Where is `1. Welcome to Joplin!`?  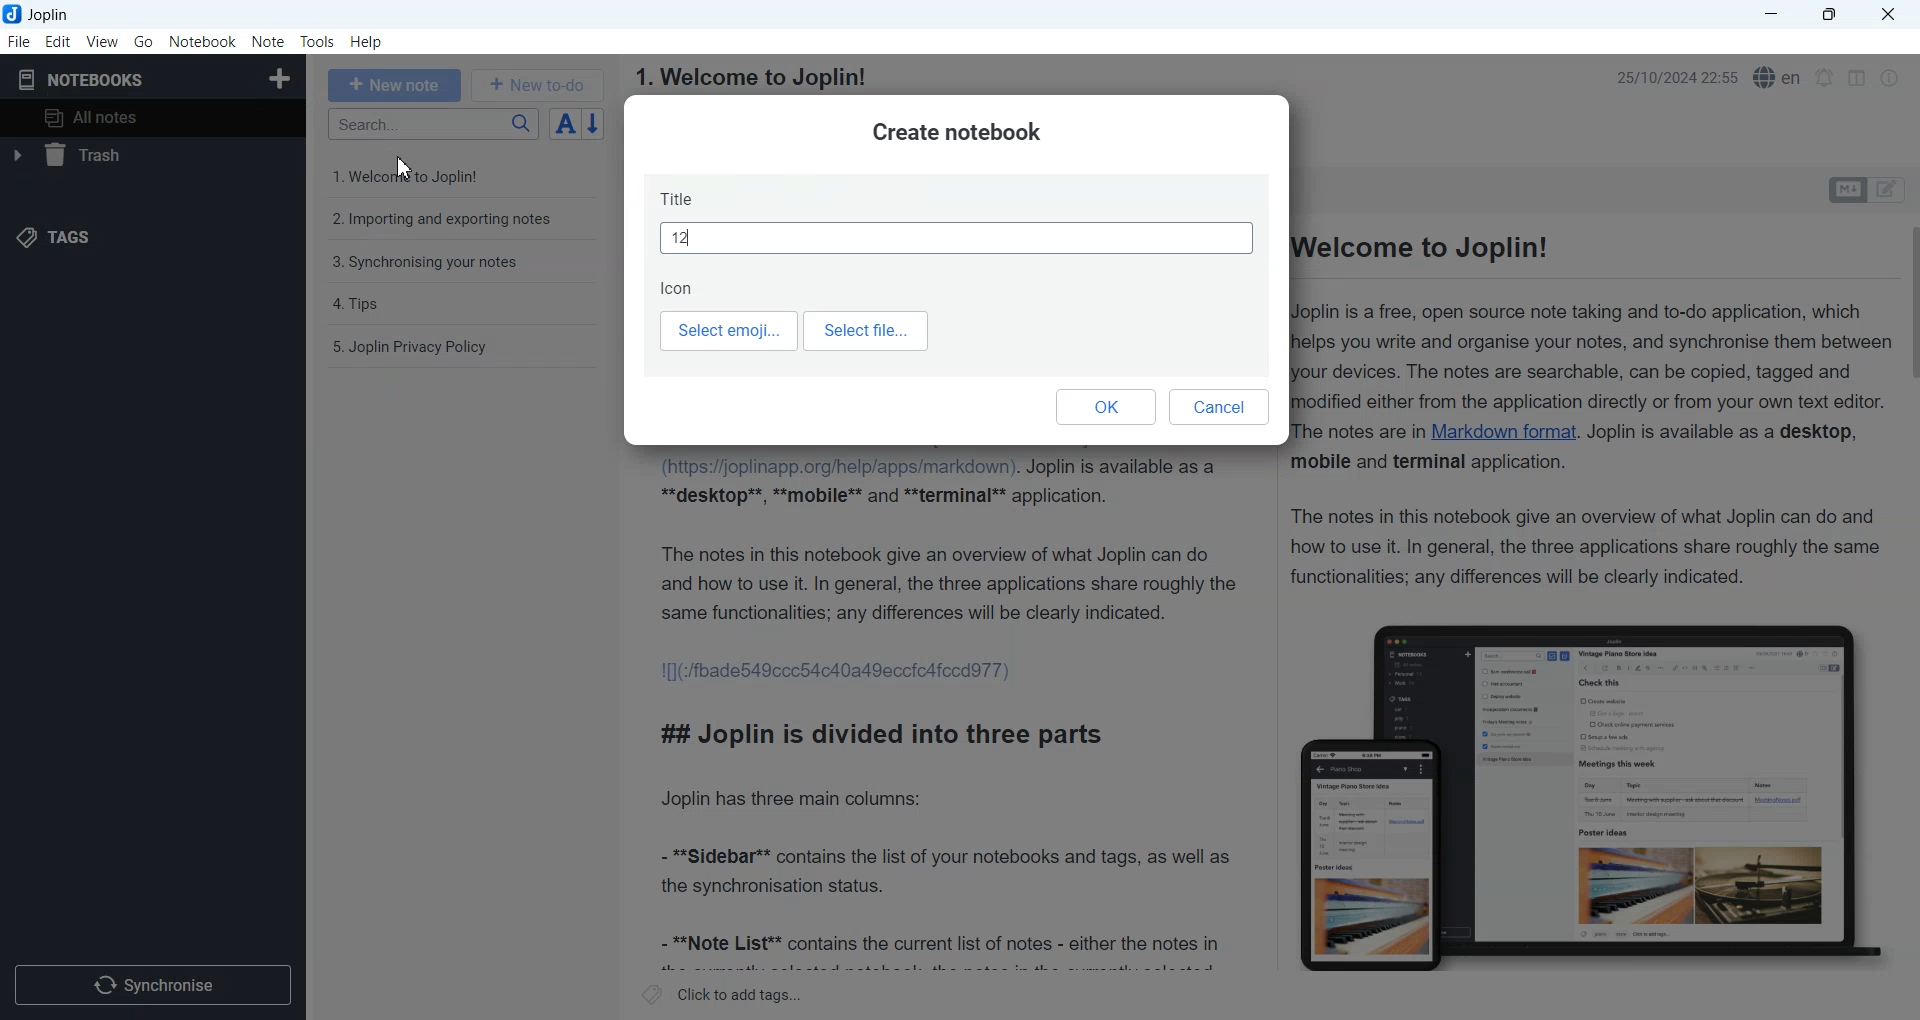 1. Welcome to Joplin! is located at coordinates (421, 175).